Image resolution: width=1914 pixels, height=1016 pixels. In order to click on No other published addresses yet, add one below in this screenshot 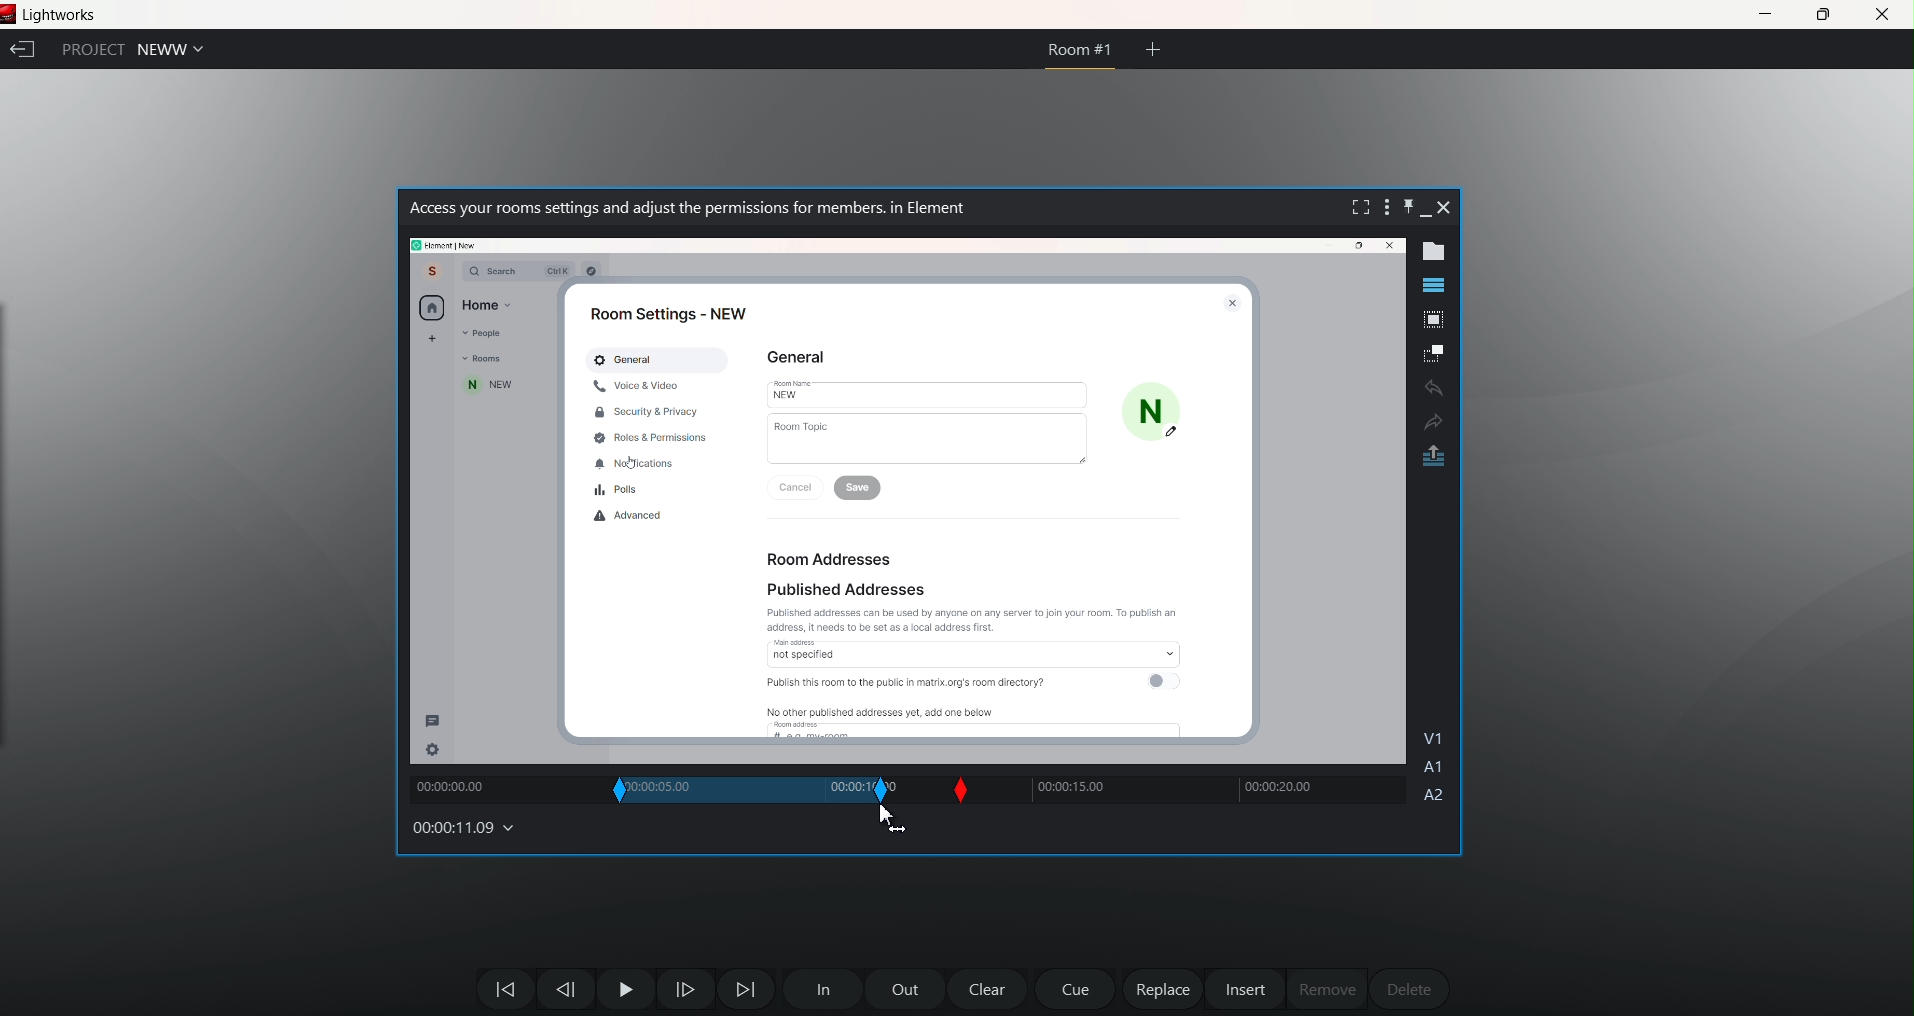, I will do `click(883, 714)`.